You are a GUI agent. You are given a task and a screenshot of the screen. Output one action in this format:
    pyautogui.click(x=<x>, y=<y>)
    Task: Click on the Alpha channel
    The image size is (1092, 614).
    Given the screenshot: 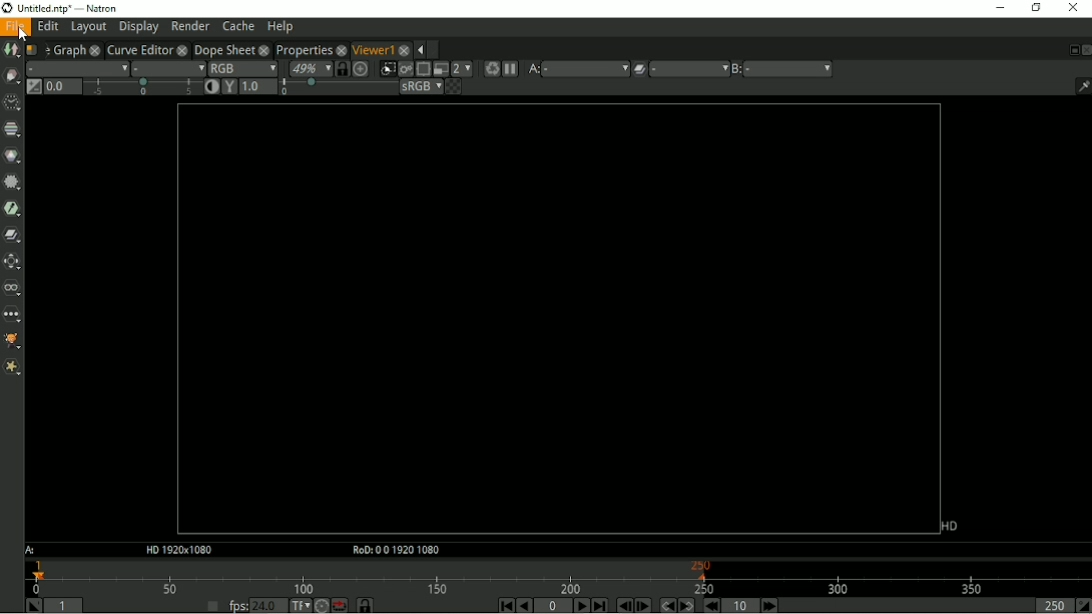 What is the action you would take?
    pyautogui.click(x=167, y=68)
    